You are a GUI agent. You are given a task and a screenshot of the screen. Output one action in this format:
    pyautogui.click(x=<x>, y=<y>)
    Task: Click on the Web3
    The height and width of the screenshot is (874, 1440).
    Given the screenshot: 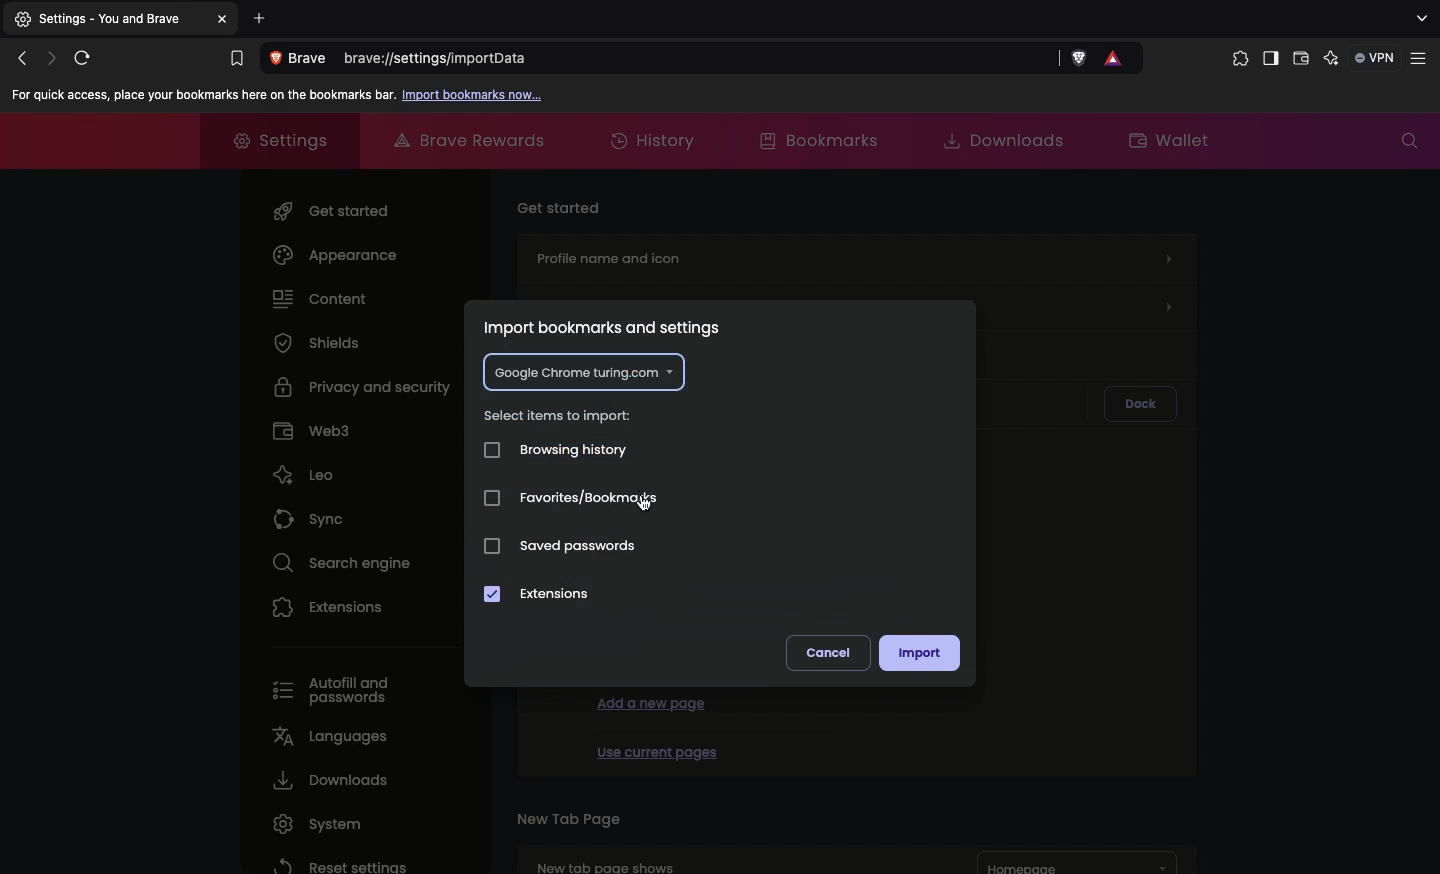 What is the action you would take?
    pyautogui.click(x=312, y=428)
    